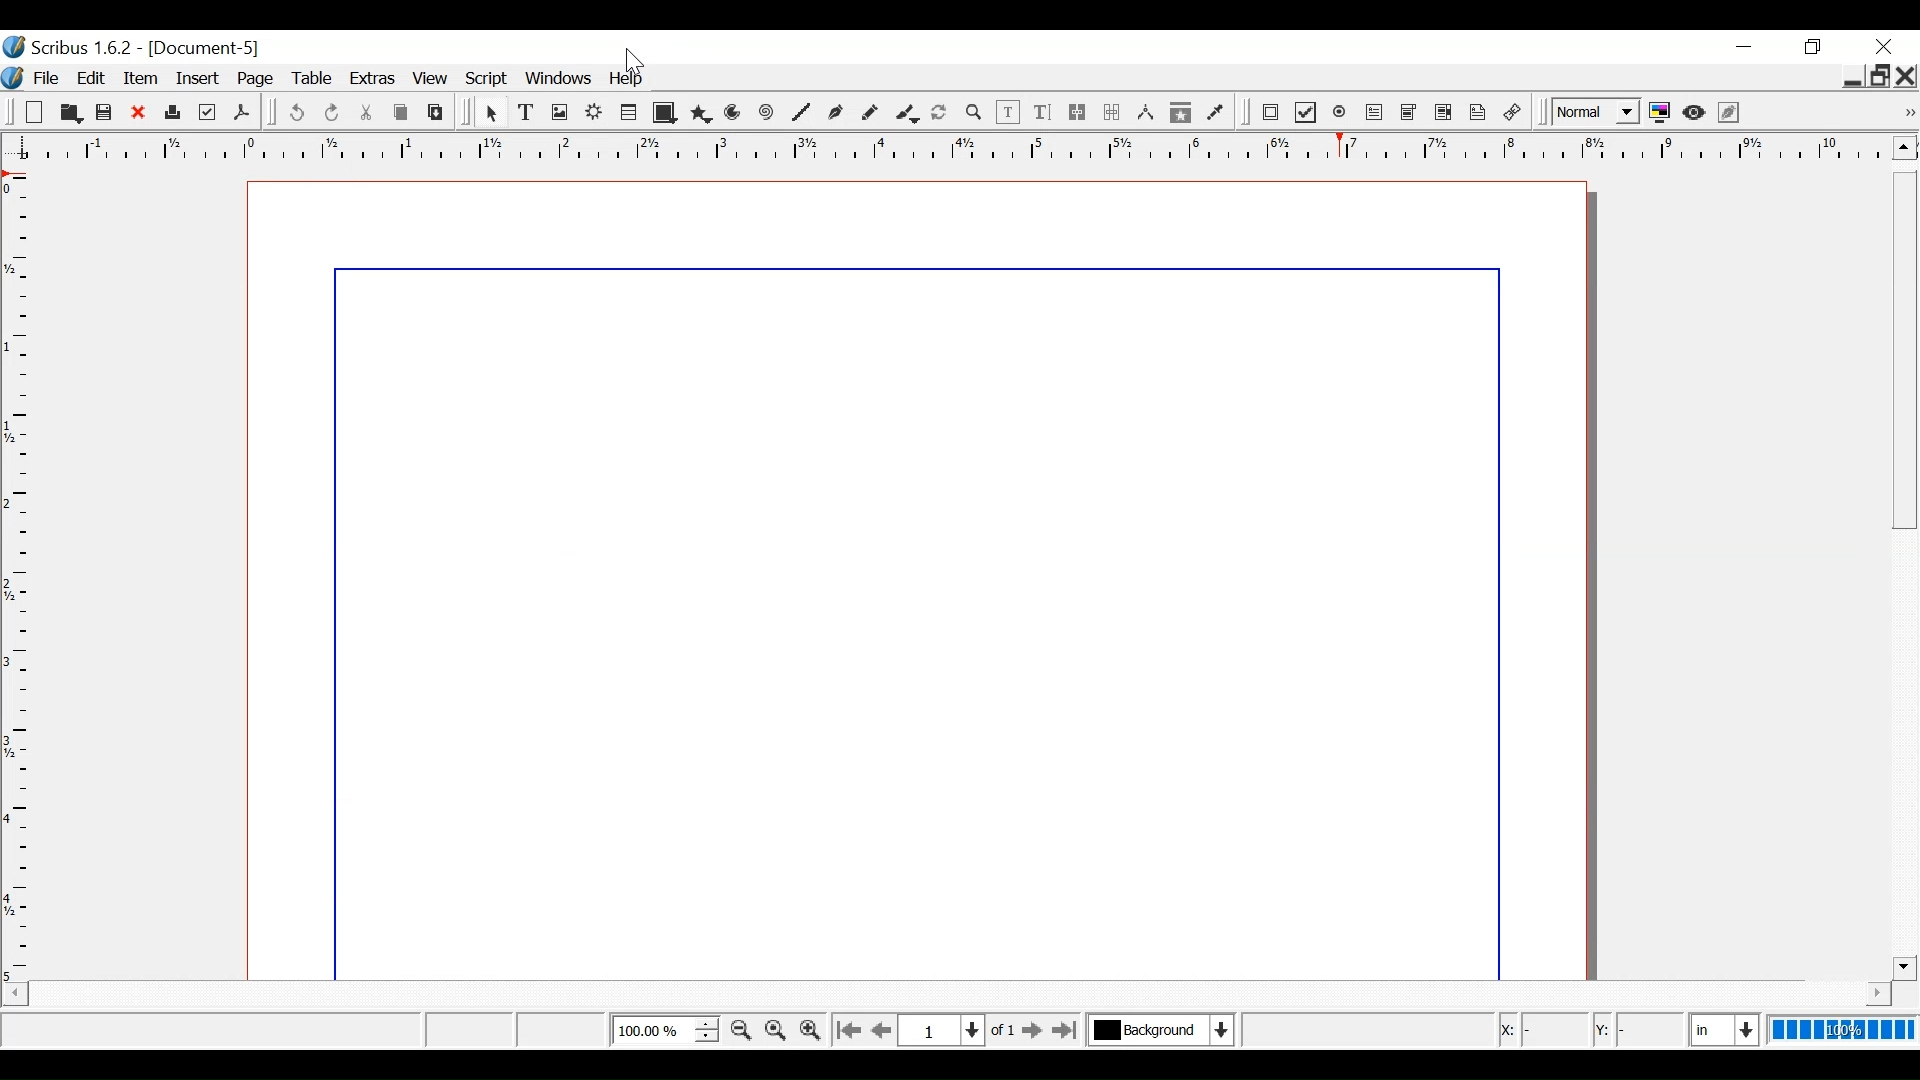 The image size is (1920, 1080). What do you see at coordinates (1161, 1029) in the screenshot?
I see `Current layer` at bounding box center [1161, 1029].